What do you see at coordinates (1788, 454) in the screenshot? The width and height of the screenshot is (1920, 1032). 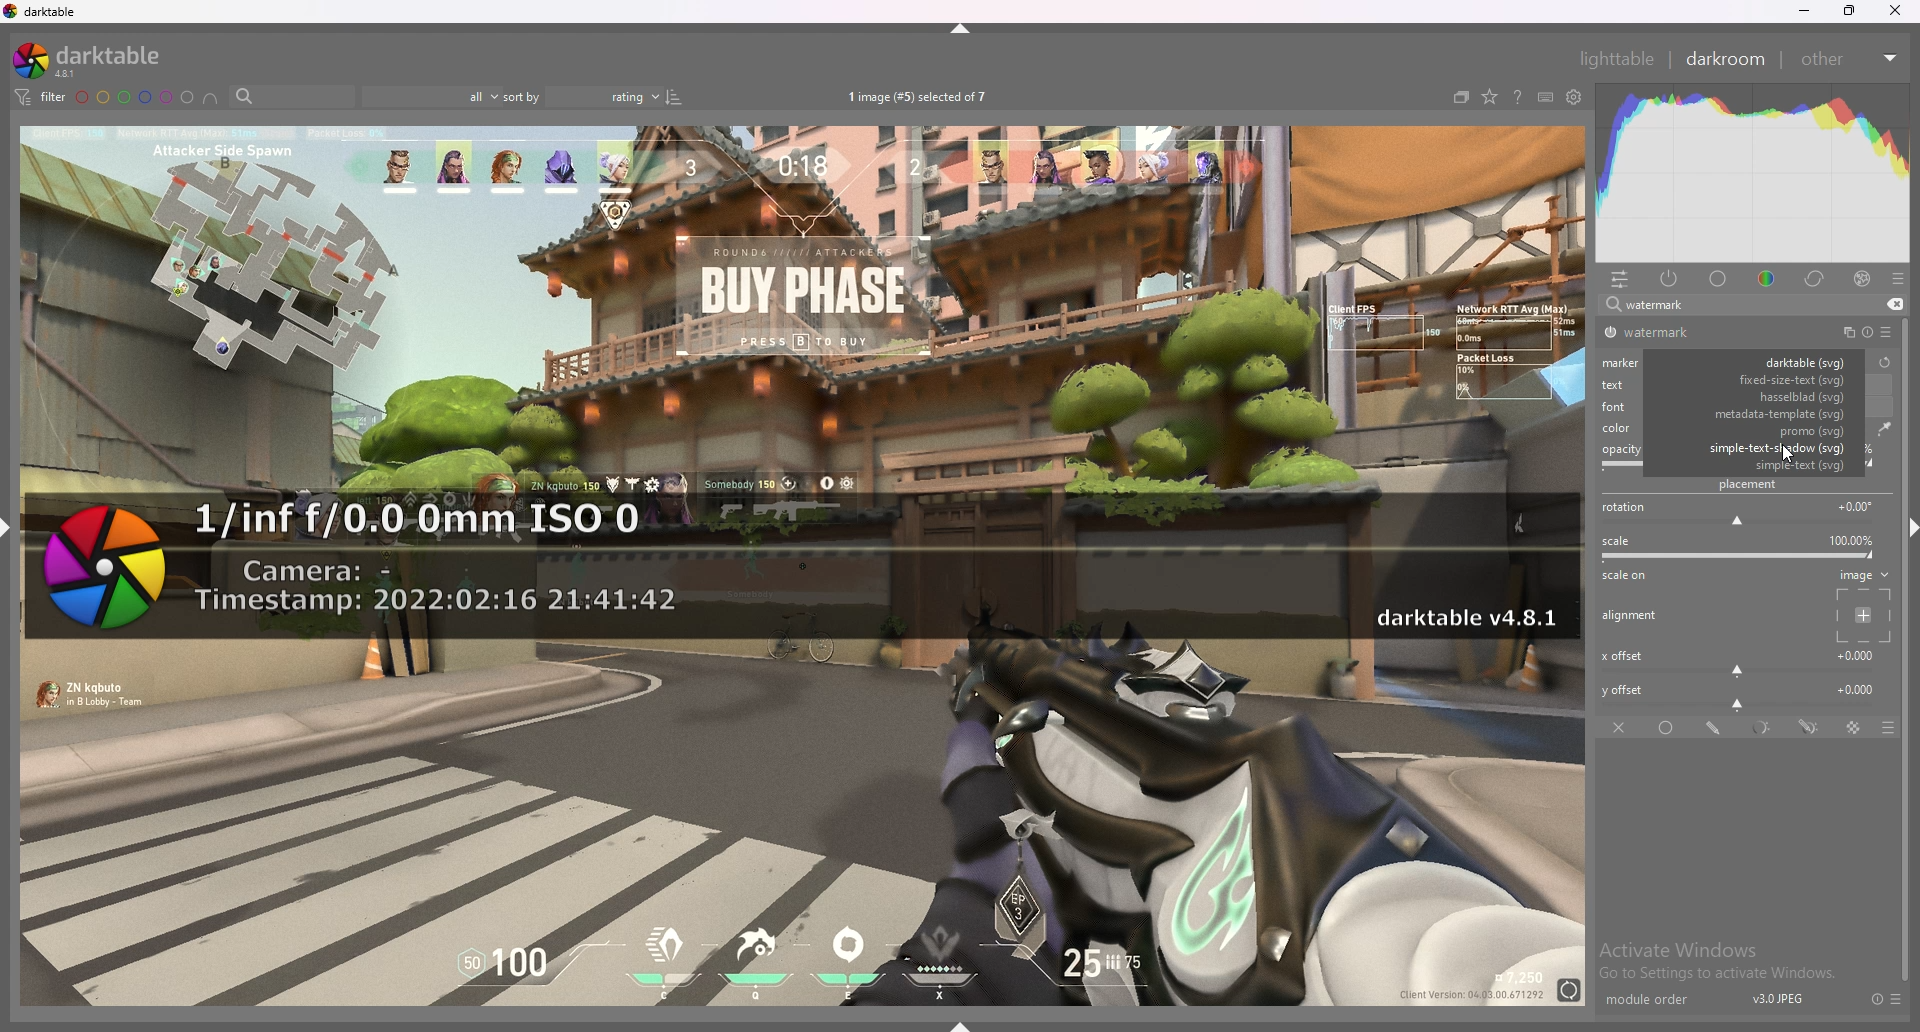 I see `Cursor` at bounding box center [1788, 454].